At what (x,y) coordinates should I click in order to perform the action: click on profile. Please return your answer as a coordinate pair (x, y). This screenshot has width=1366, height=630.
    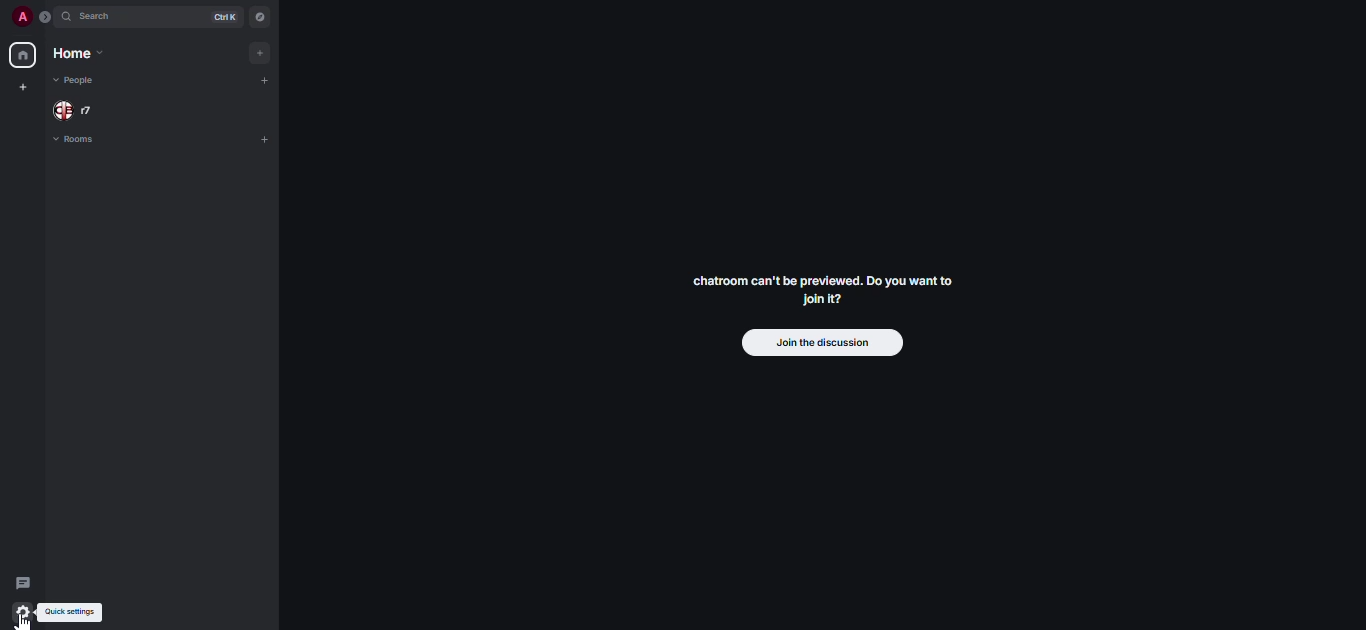
    Looking at the image, I should click on (25, 16).